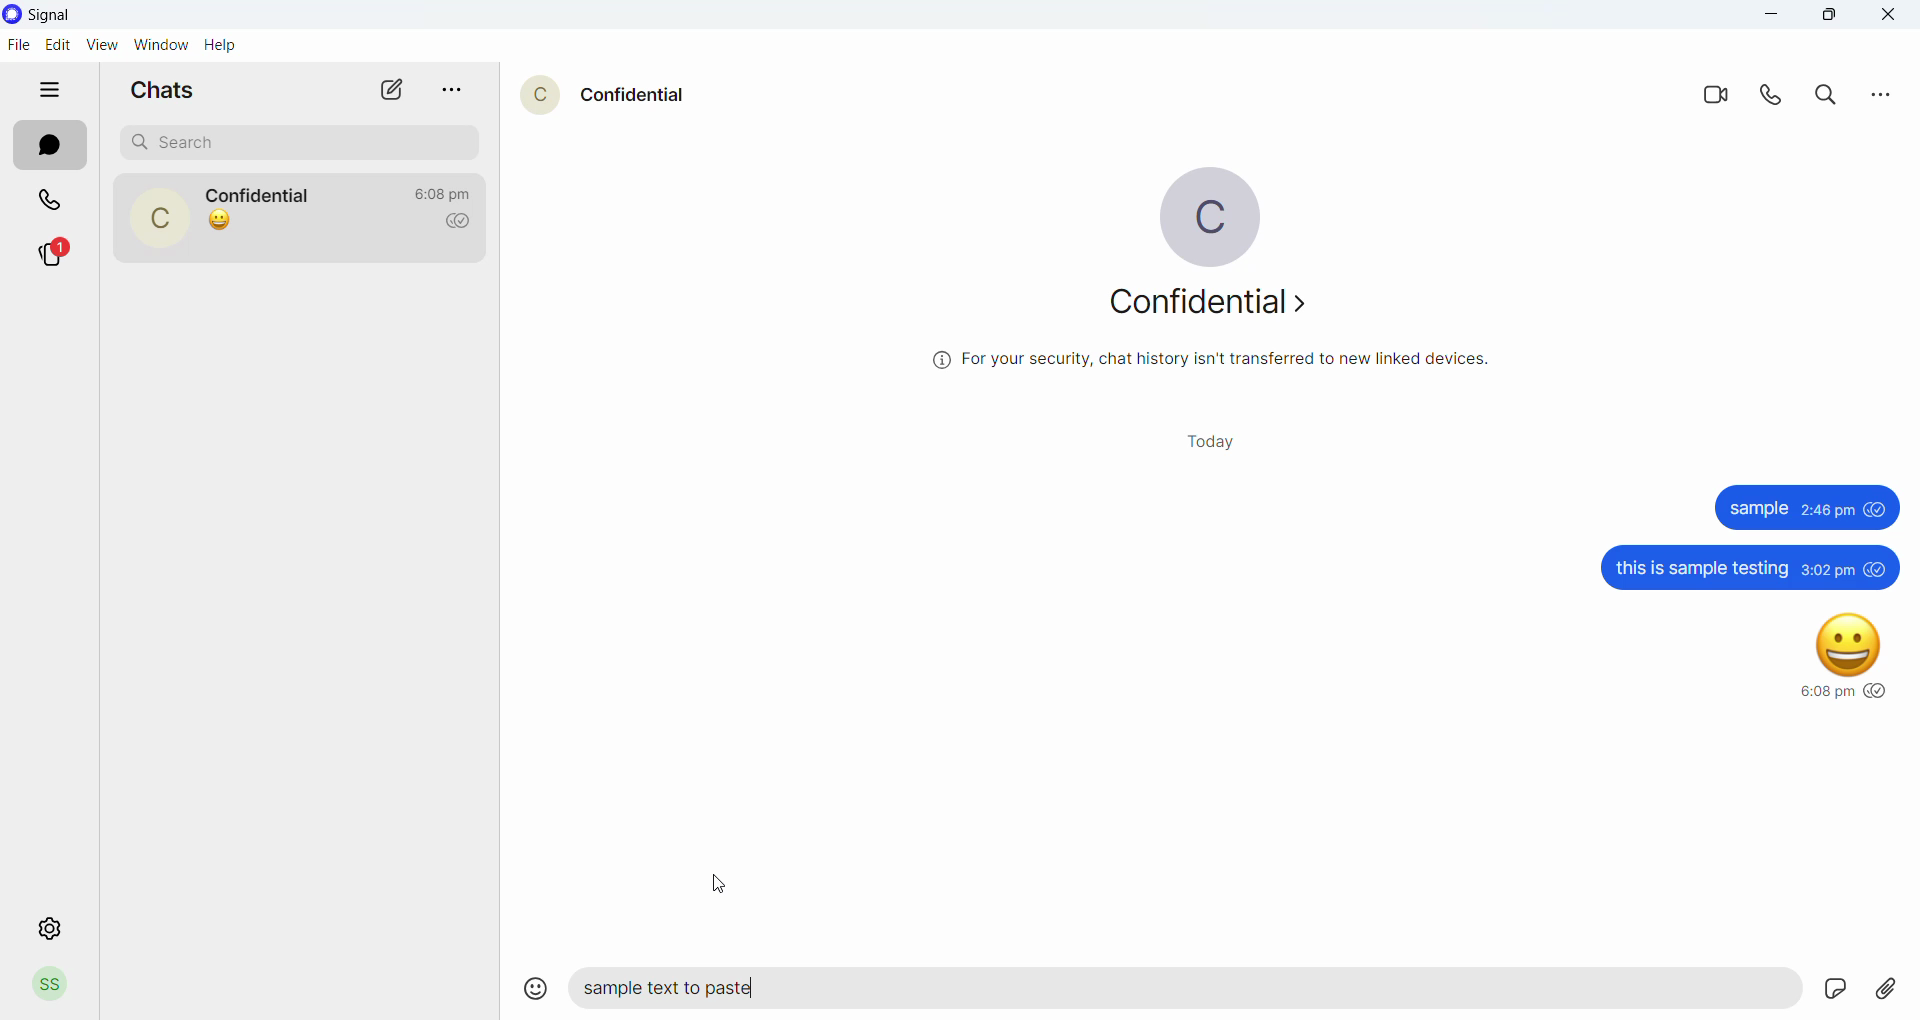 The image size is (1920, 1020). Describe the element at coordinates (1877, 98) in the screenshot. I see `more options` at that location.